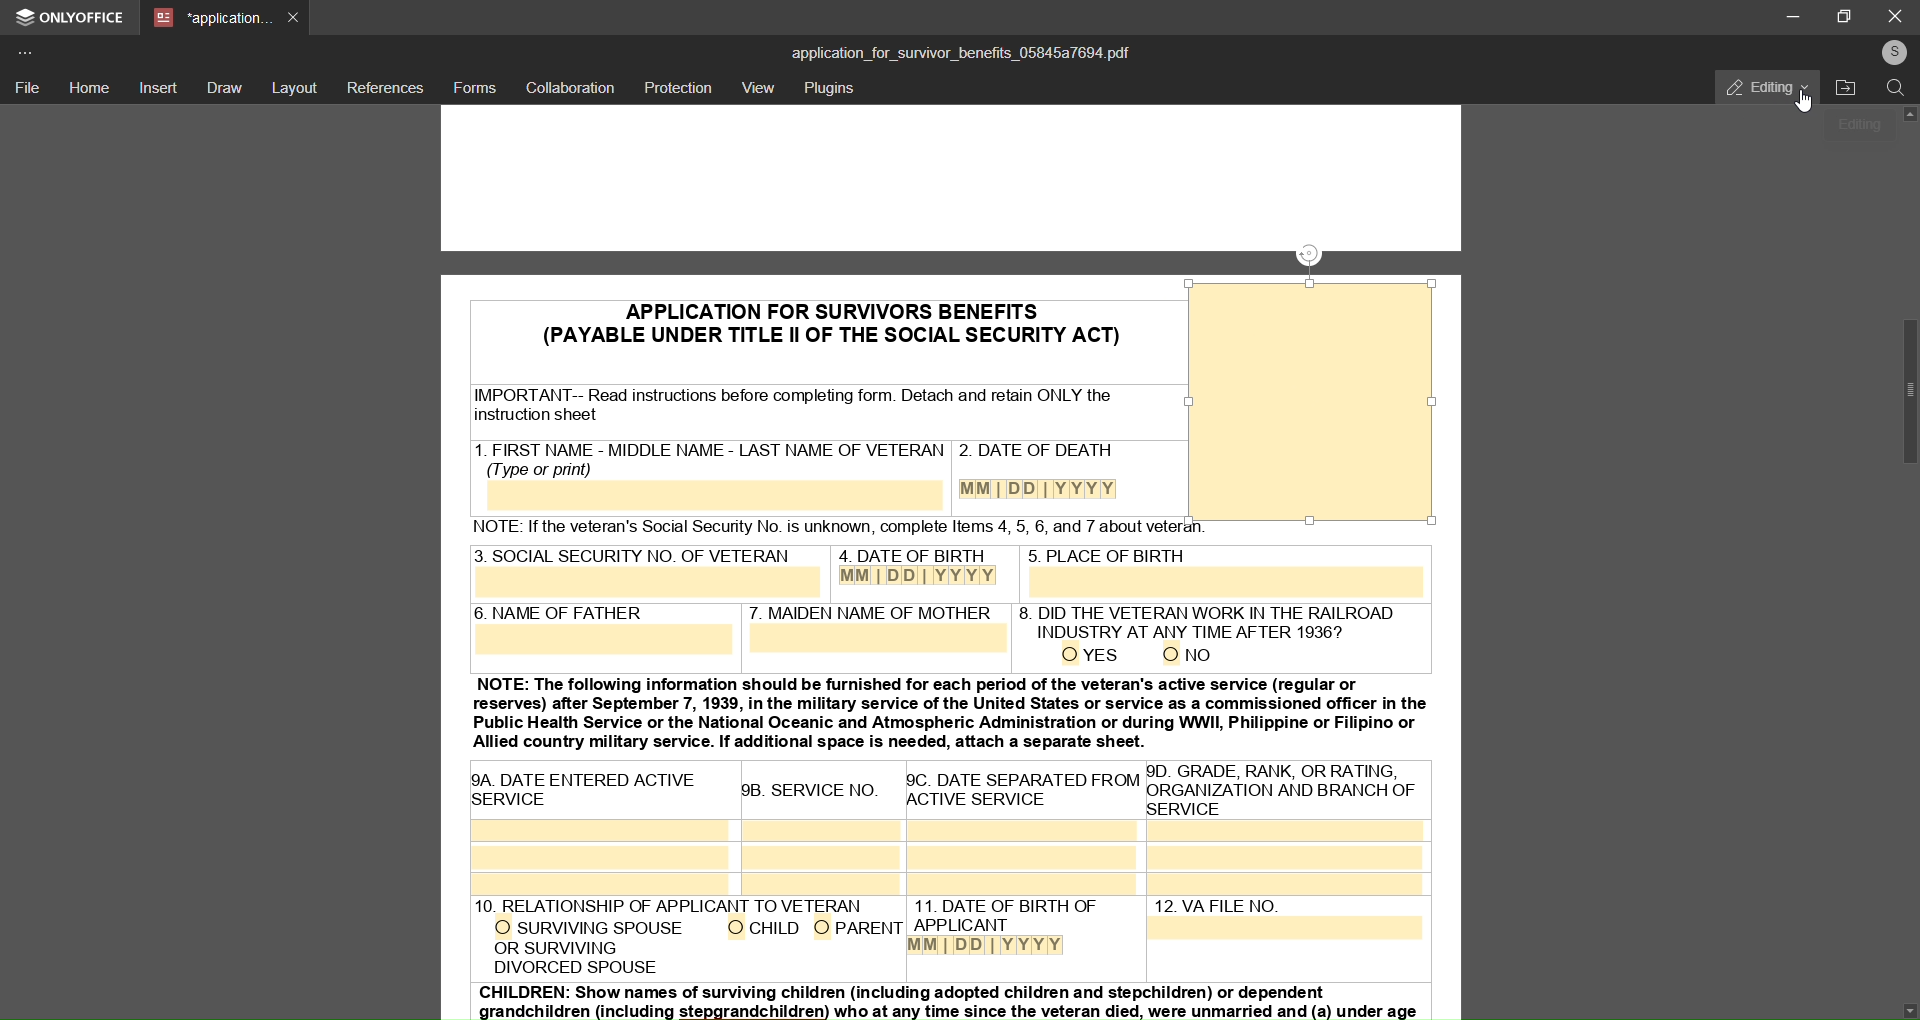  What do you see at coordinates (952, 781) in the screenshot?
I see `PDF of application for survivors benefits` at bounding box center [952, 781].